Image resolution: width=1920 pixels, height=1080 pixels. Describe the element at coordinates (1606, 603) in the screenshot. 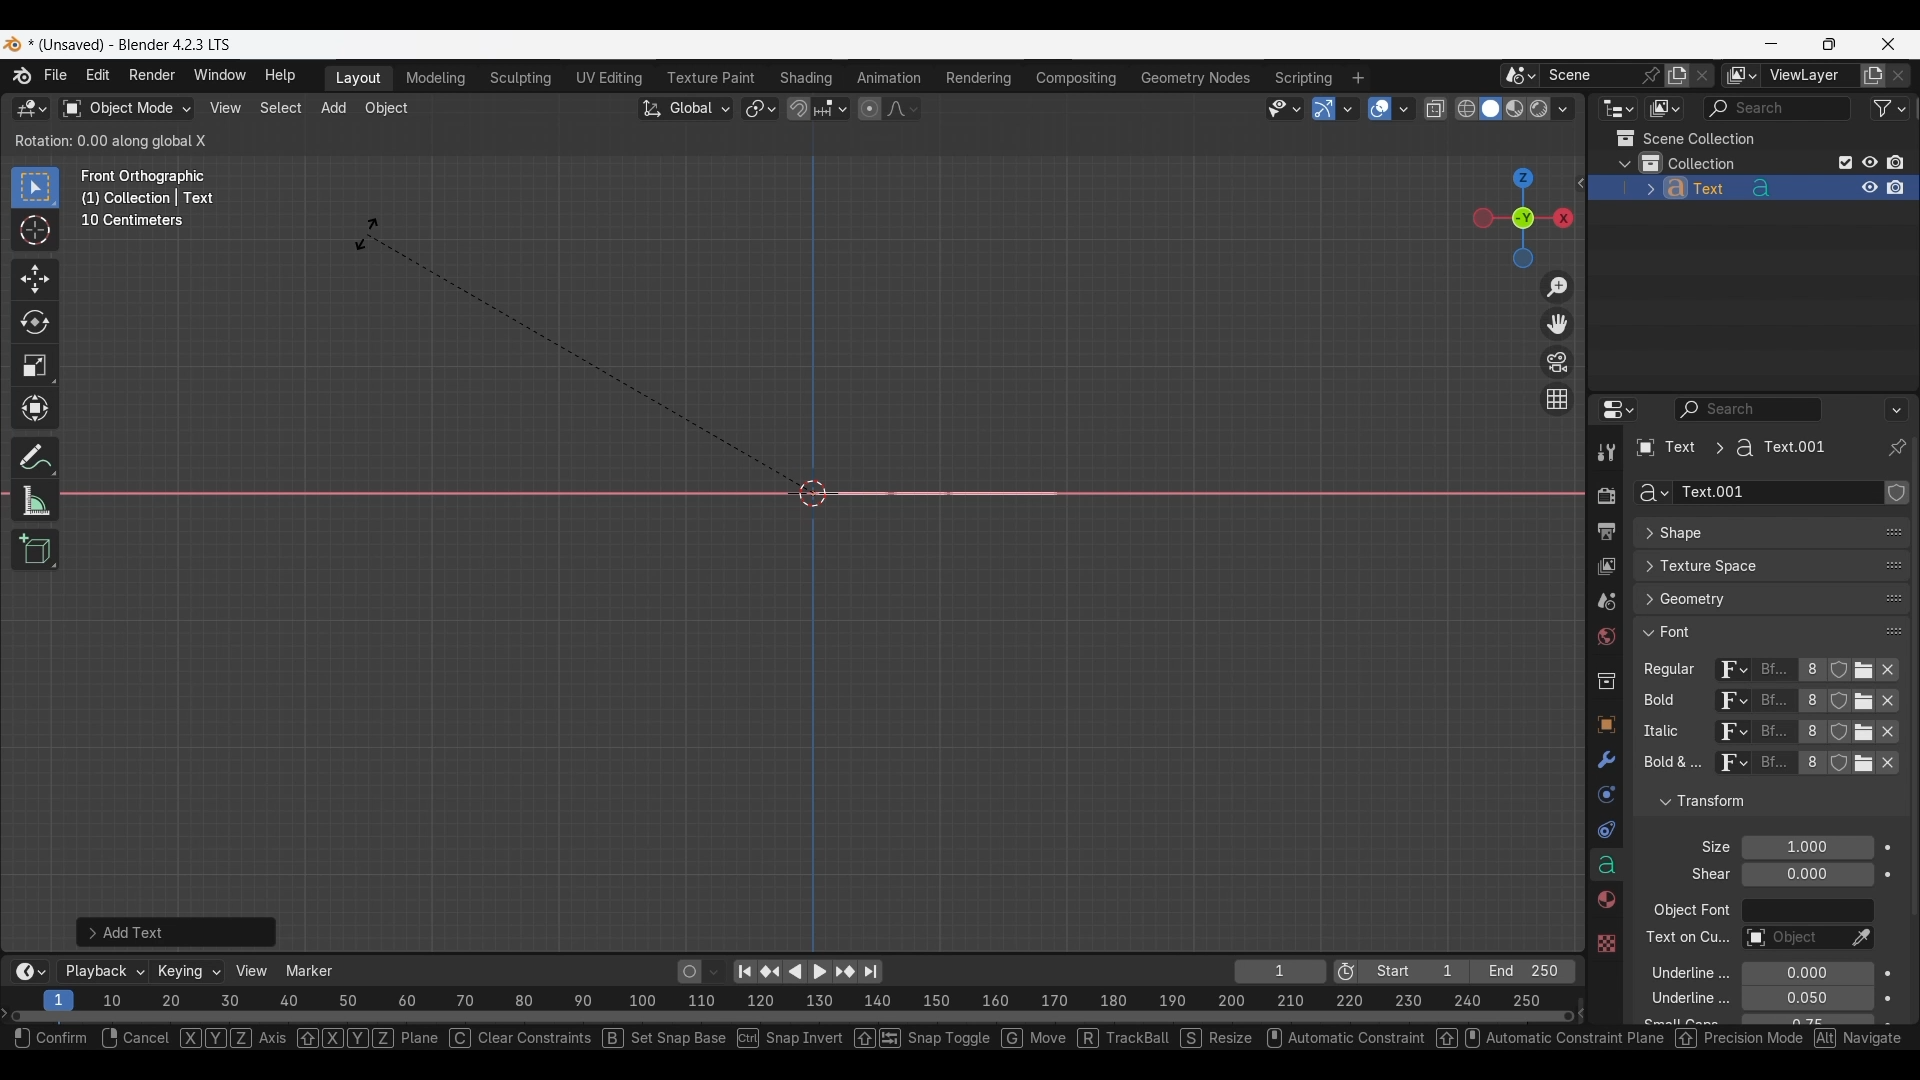

I see `Scene property, current selection` at that location.